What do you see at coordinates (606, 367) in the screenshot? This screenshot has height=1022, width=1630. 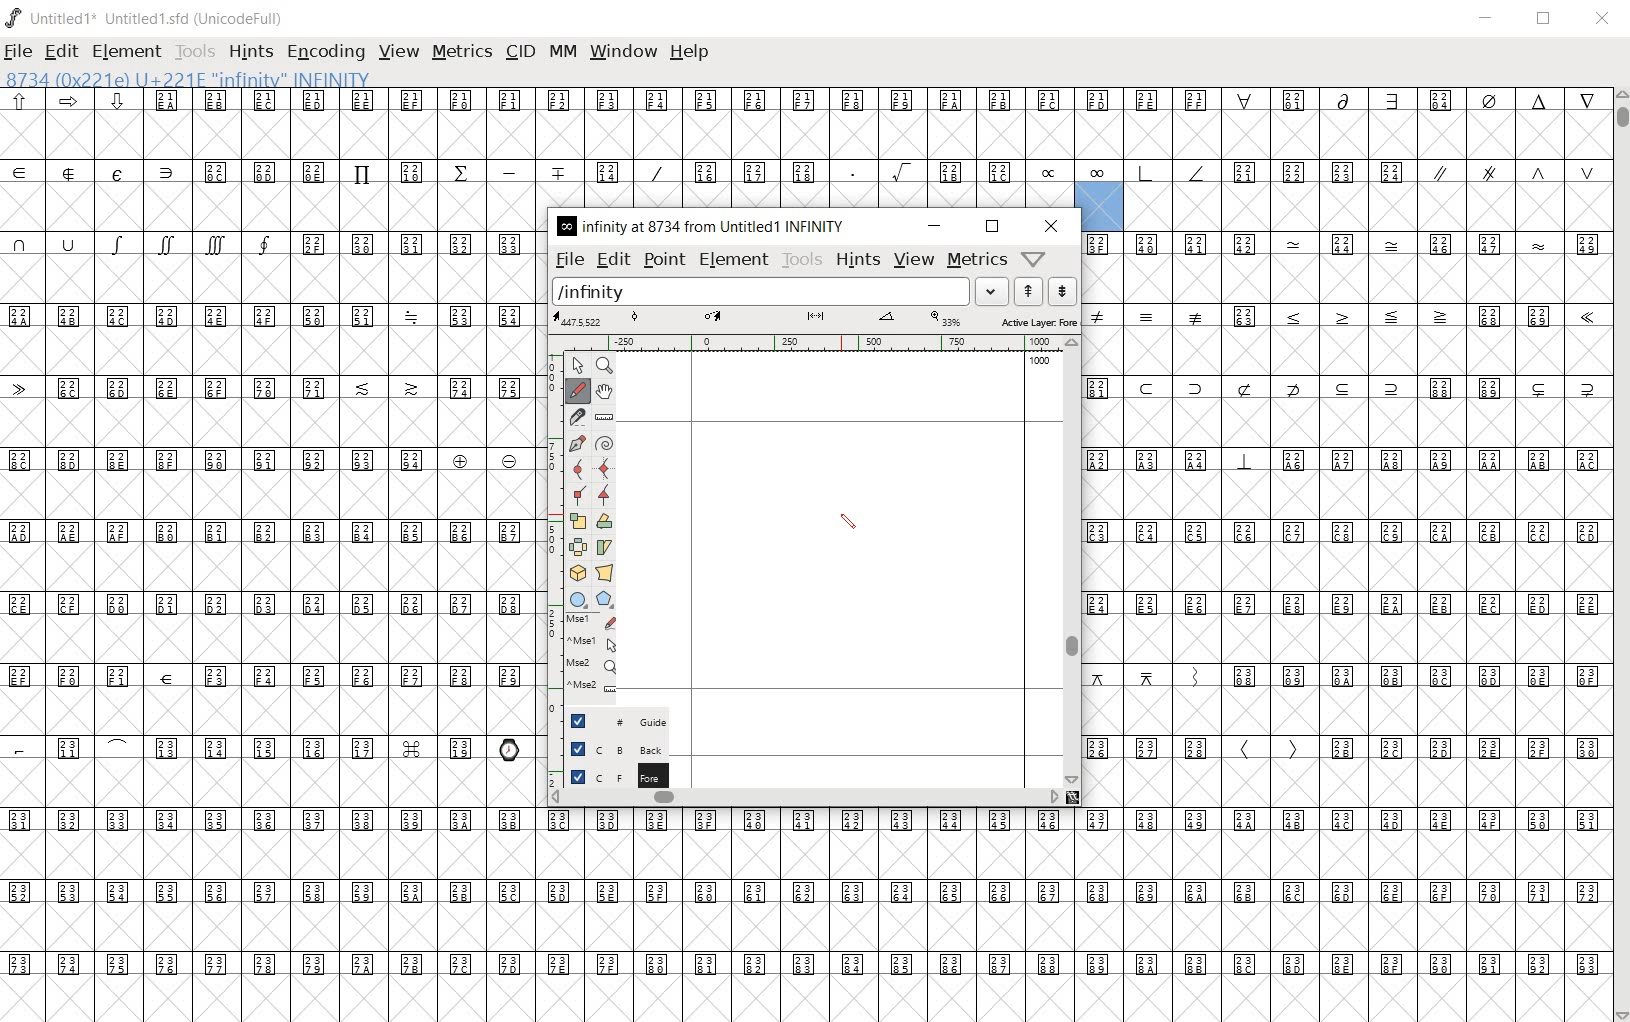 I see `MAGNIFY` at bounding box center [606, 367].